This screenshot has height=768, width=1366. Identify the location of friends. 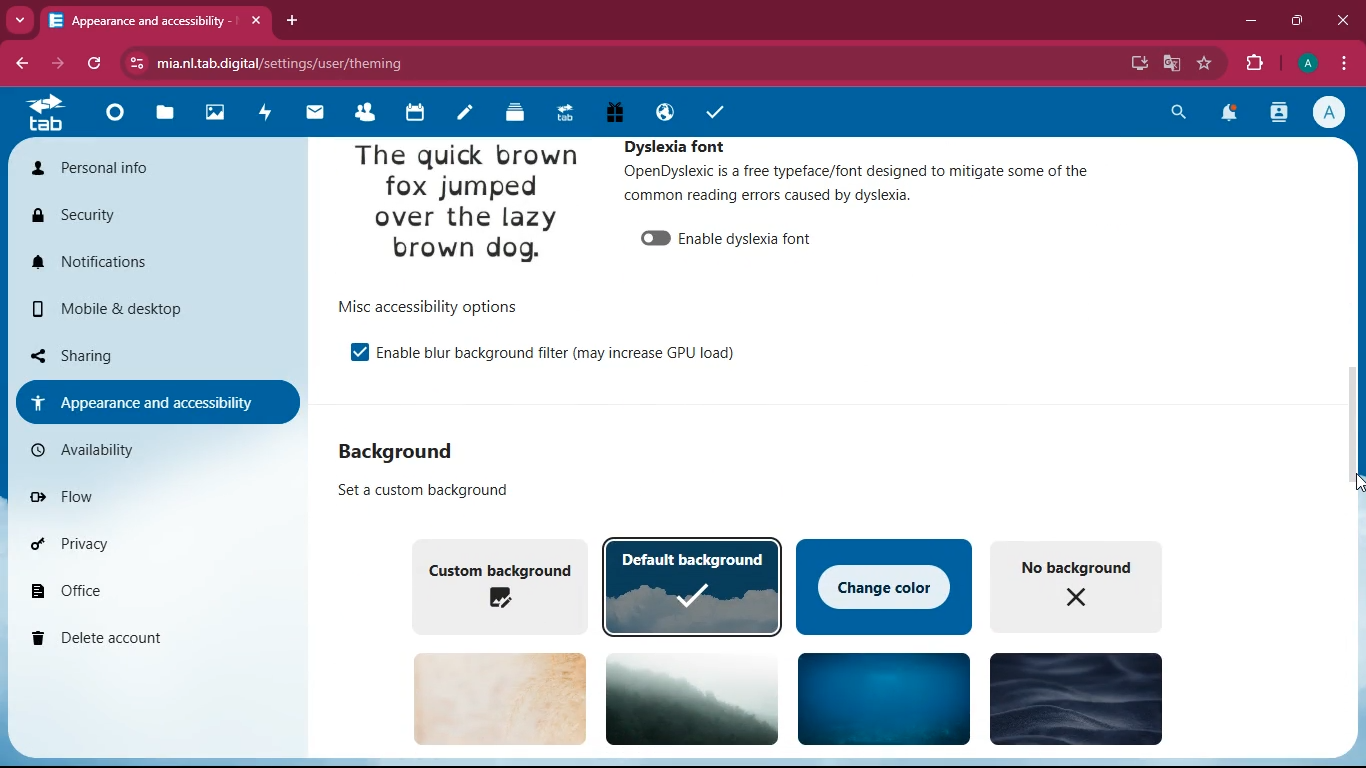
(361, 112).